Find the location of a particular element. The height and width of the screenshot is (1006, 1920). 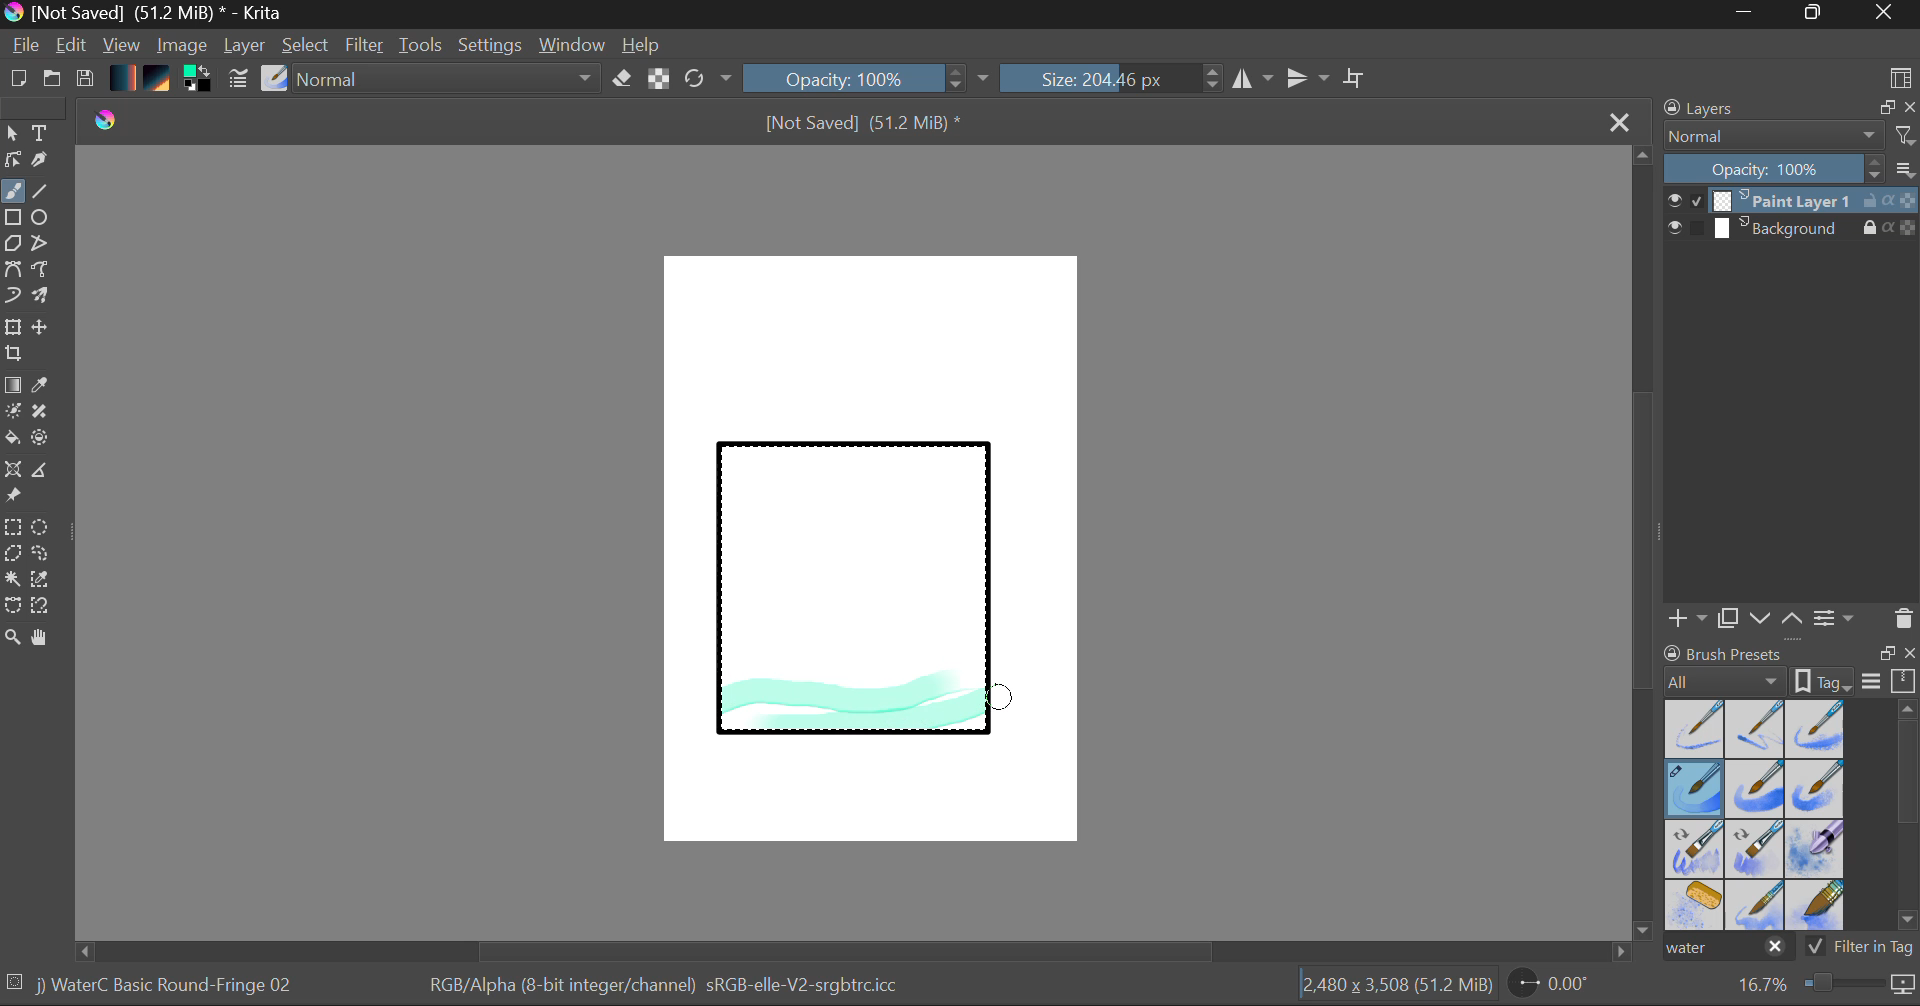

File Name & Size is located at coordinates (864, 125).